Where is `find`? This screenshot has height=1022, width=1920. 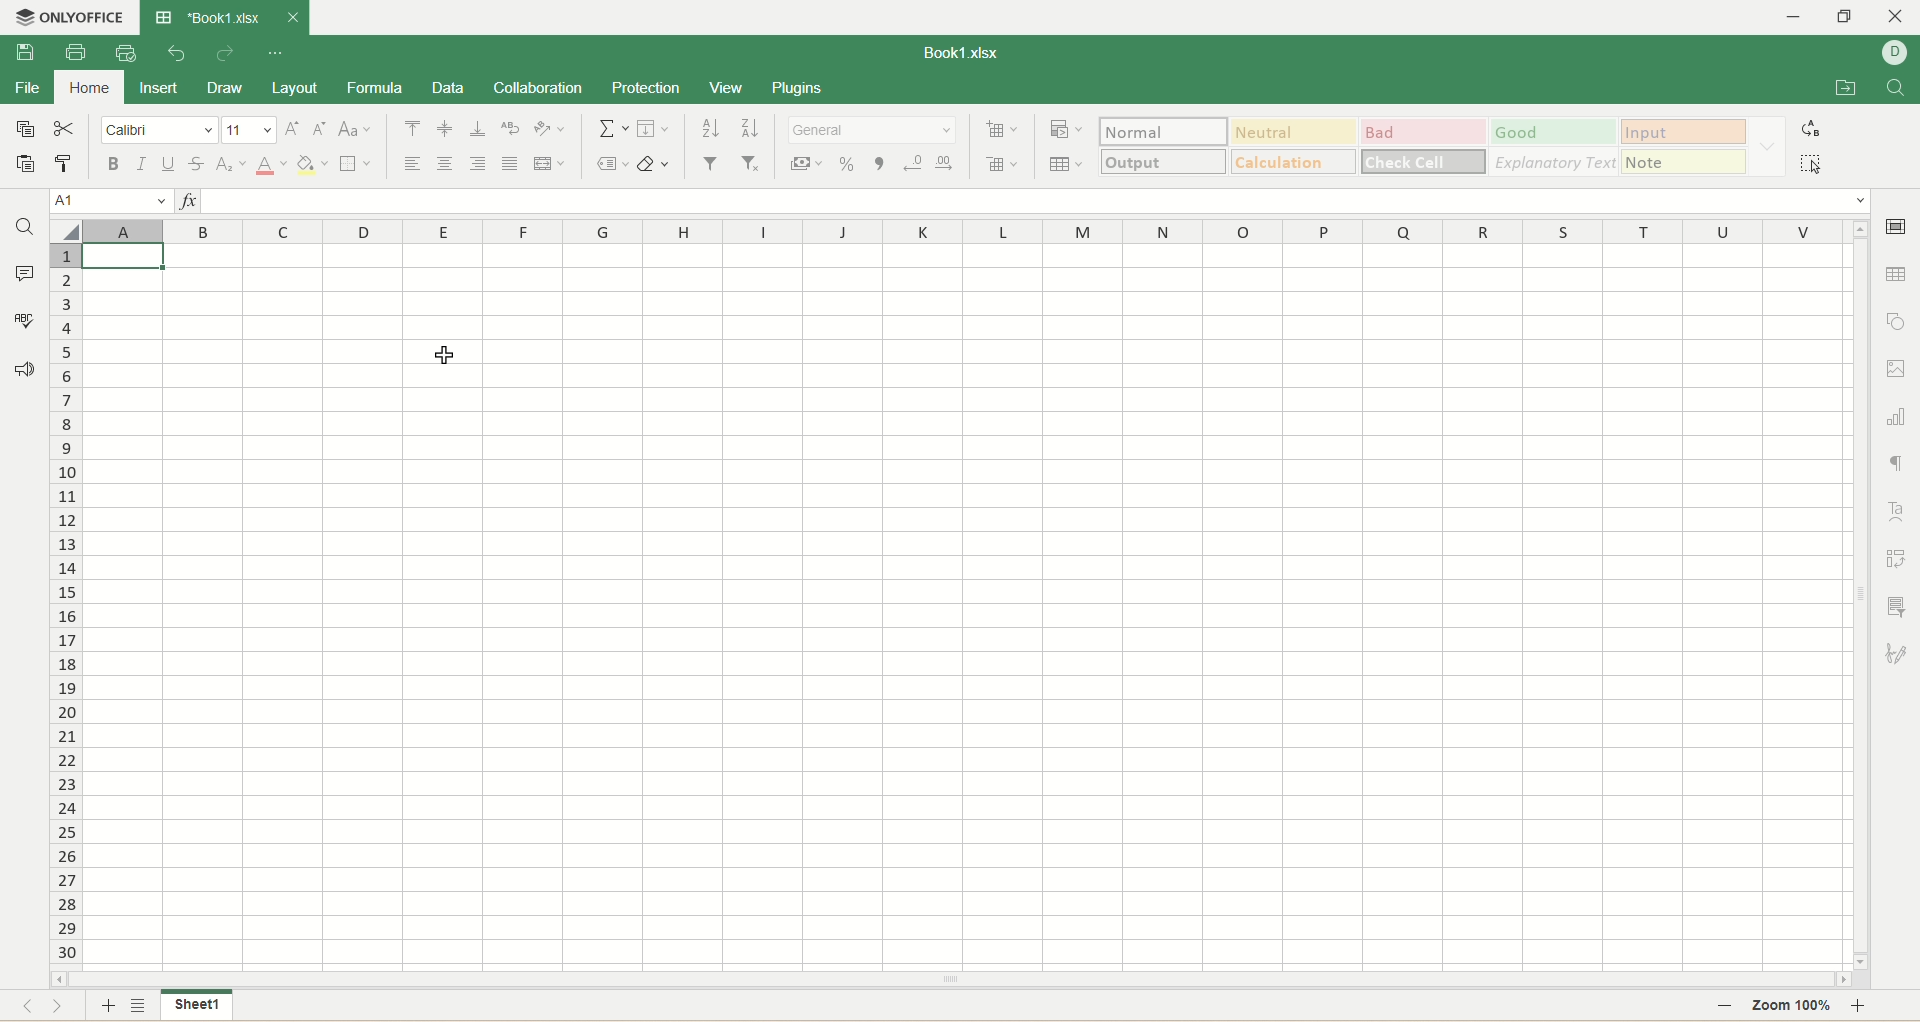 find is located at coordinates (28, 229).